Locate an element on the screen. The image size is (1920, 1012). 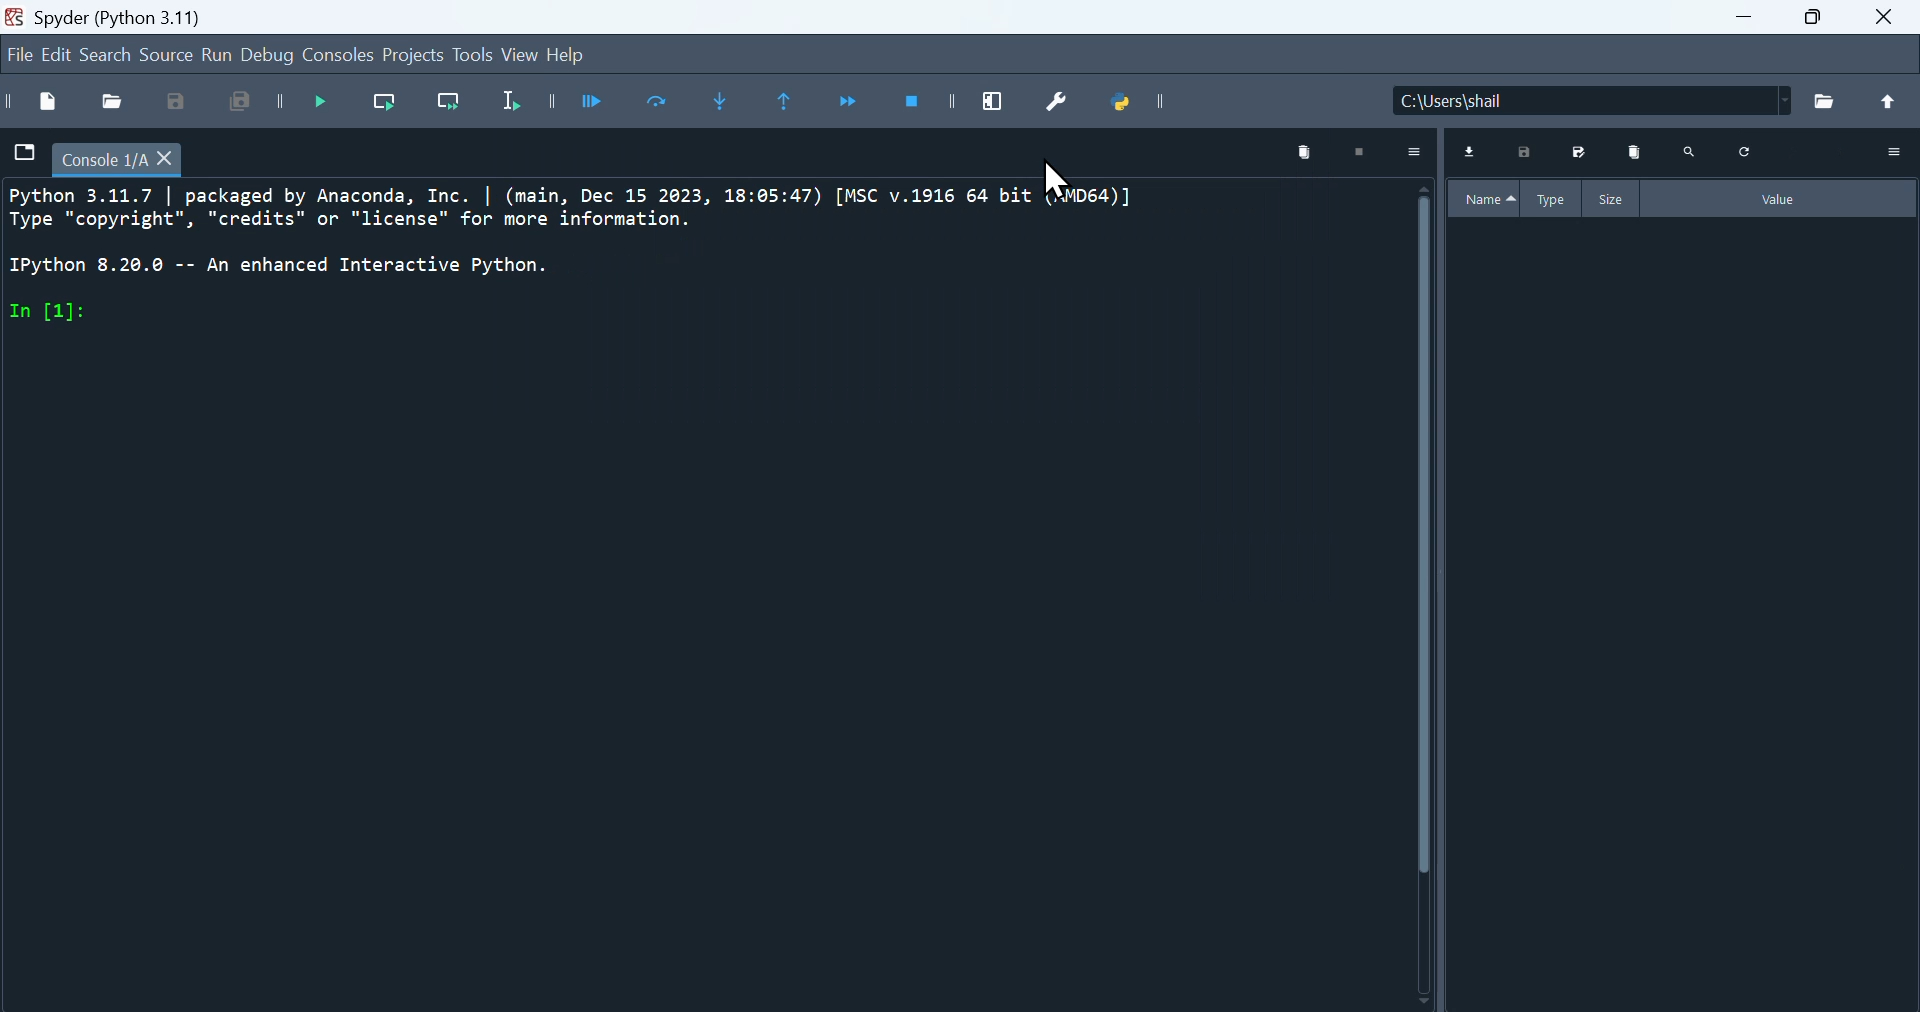
Variable explorer is located at coordinates (1688, 613).